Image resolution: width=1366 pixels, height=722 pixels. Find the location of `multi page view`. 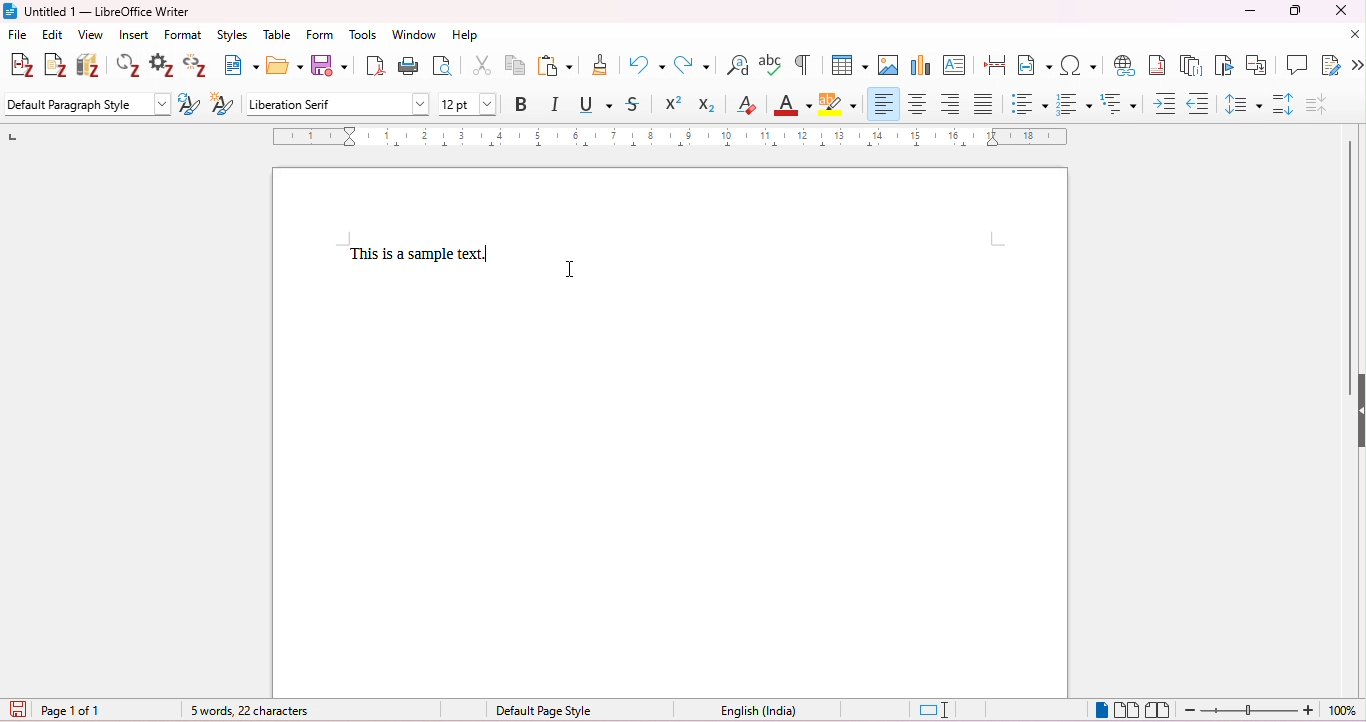

multi page view is located at coordinates (1125, 710).